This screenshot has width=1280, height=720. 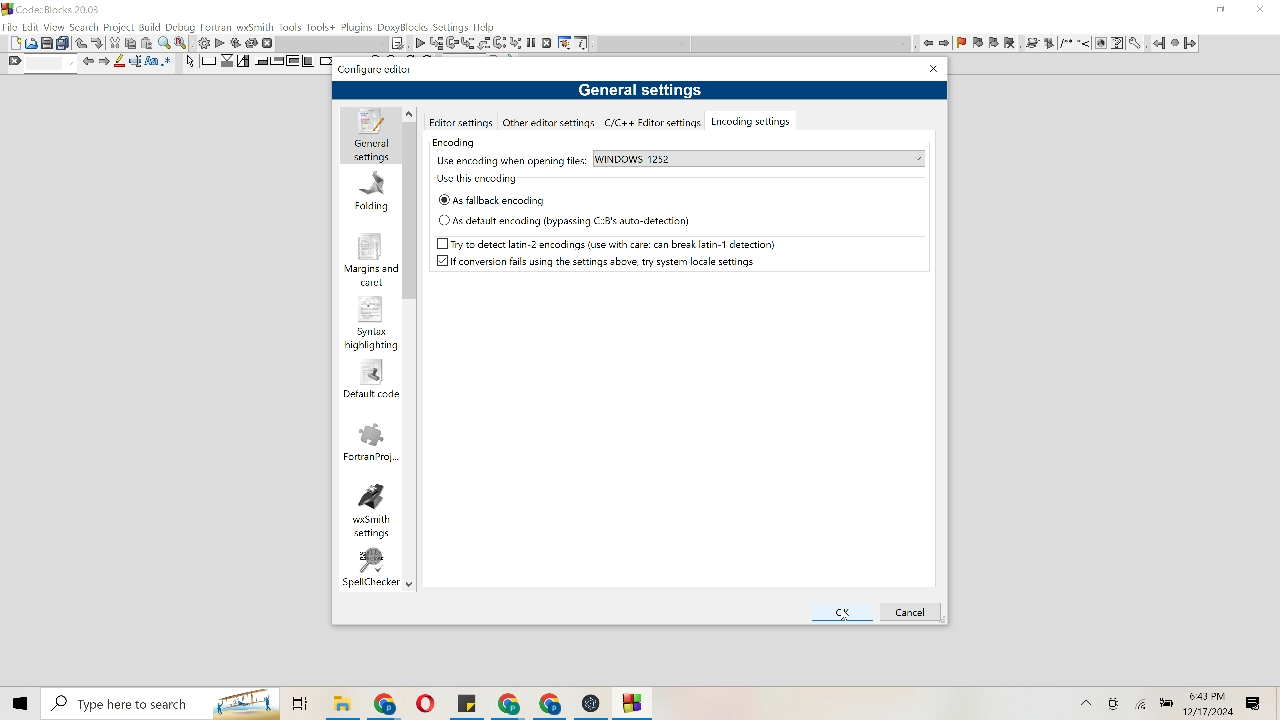 I want to click on spell checker, so click(x=371, y=567).